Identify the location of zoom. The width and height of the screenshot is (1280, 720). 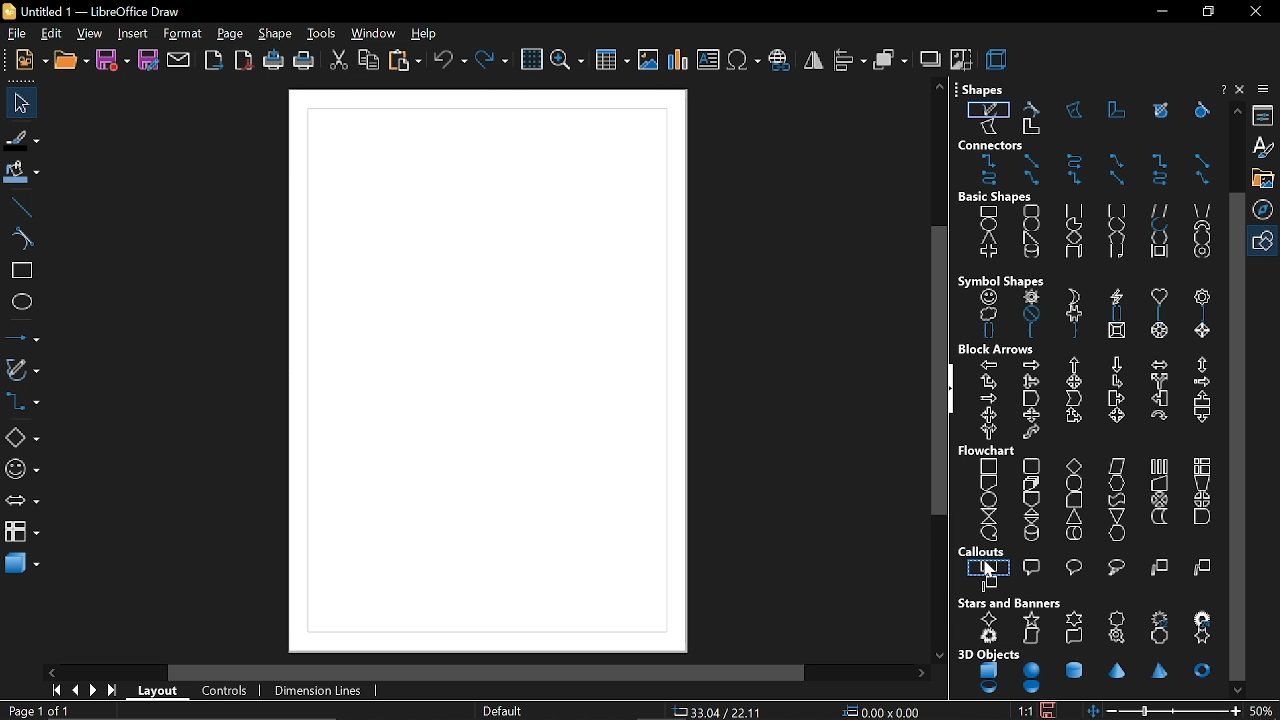
(568, 61).